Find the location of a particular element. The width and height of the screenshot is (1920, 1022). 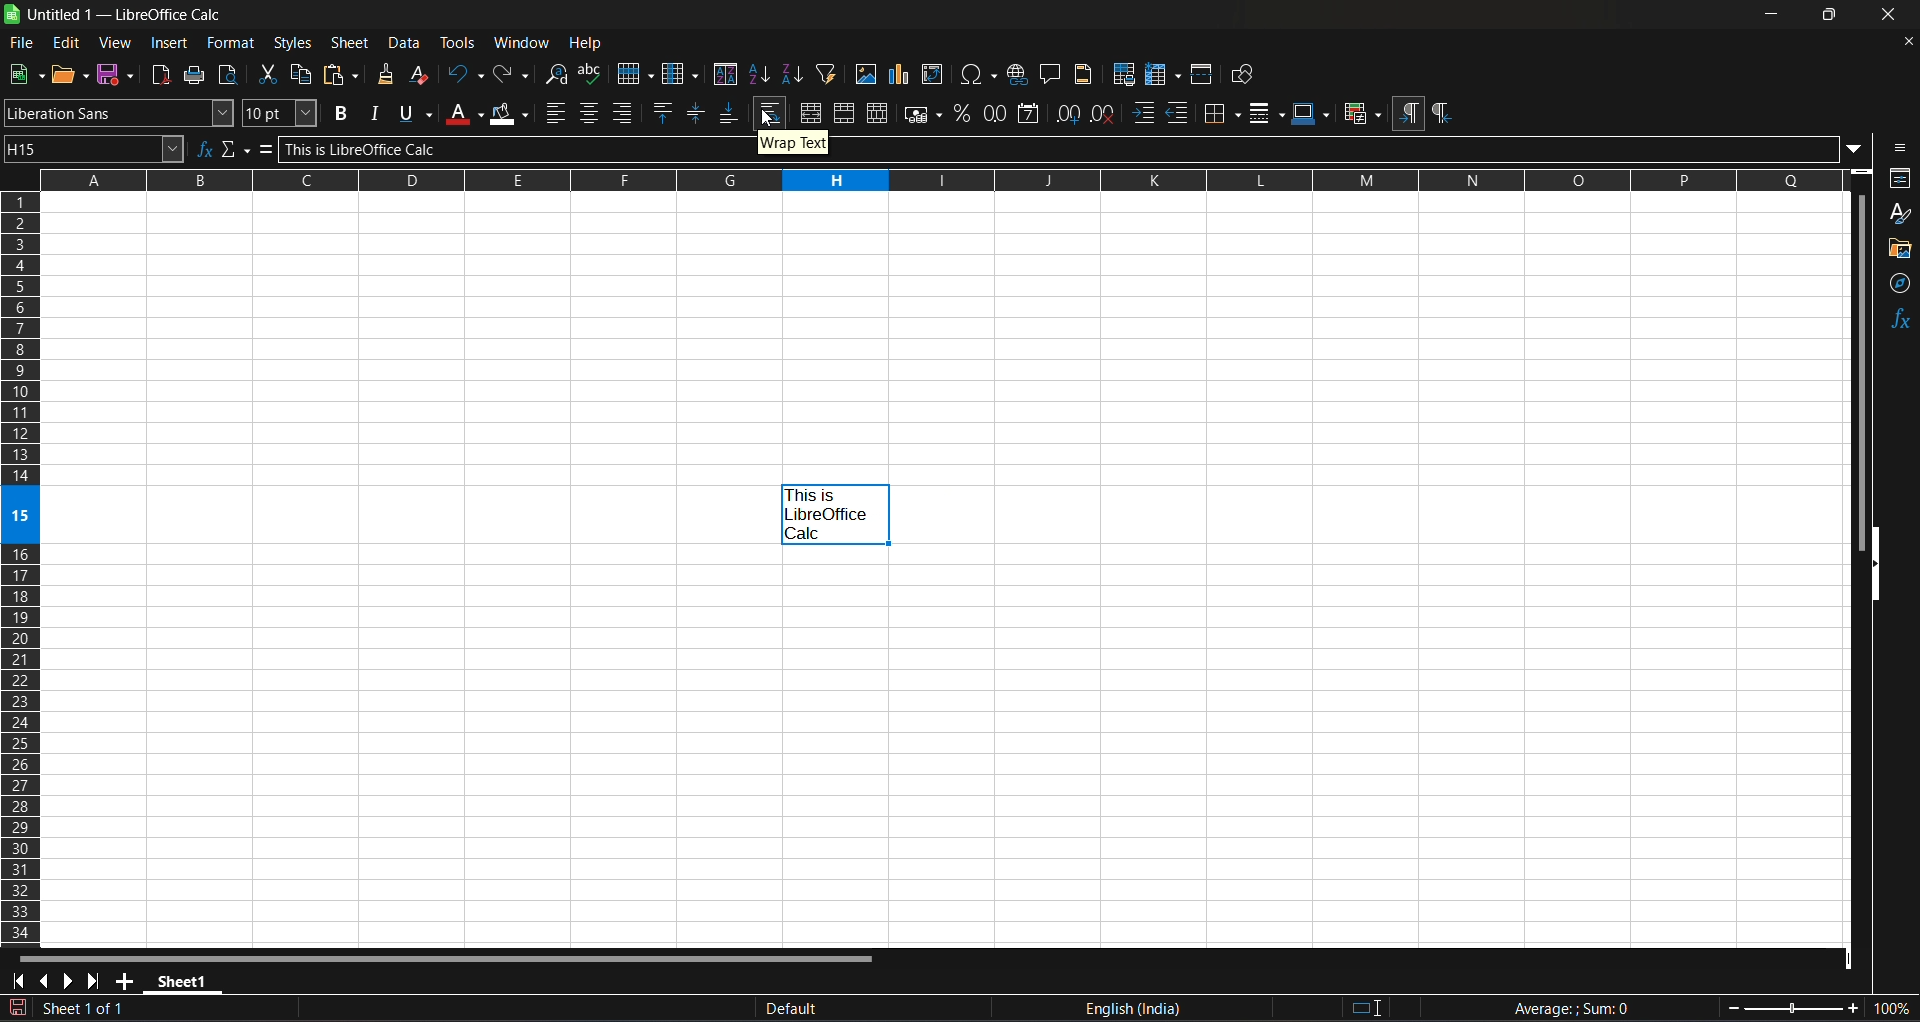

zoom factor is located at coordinates (1820, 1007).